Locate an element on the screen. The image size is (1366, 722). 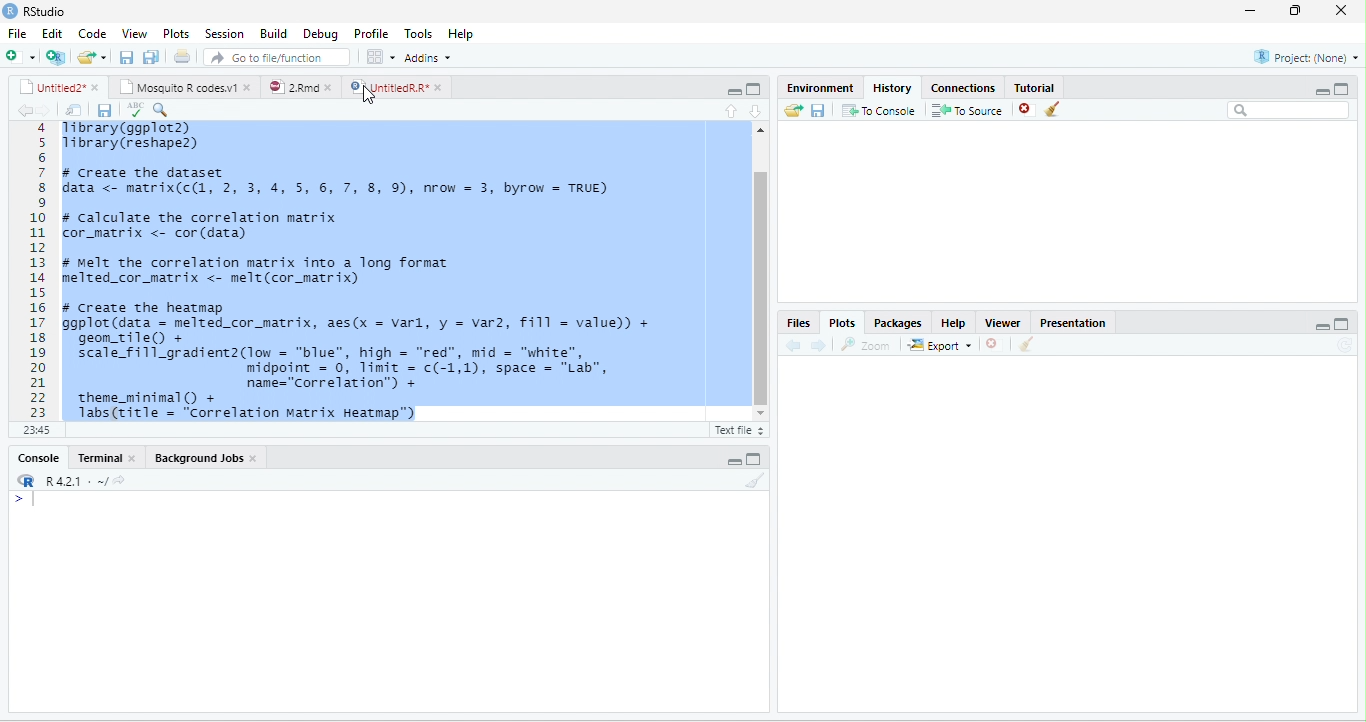
untitledR is located at coordinates (395, 87).